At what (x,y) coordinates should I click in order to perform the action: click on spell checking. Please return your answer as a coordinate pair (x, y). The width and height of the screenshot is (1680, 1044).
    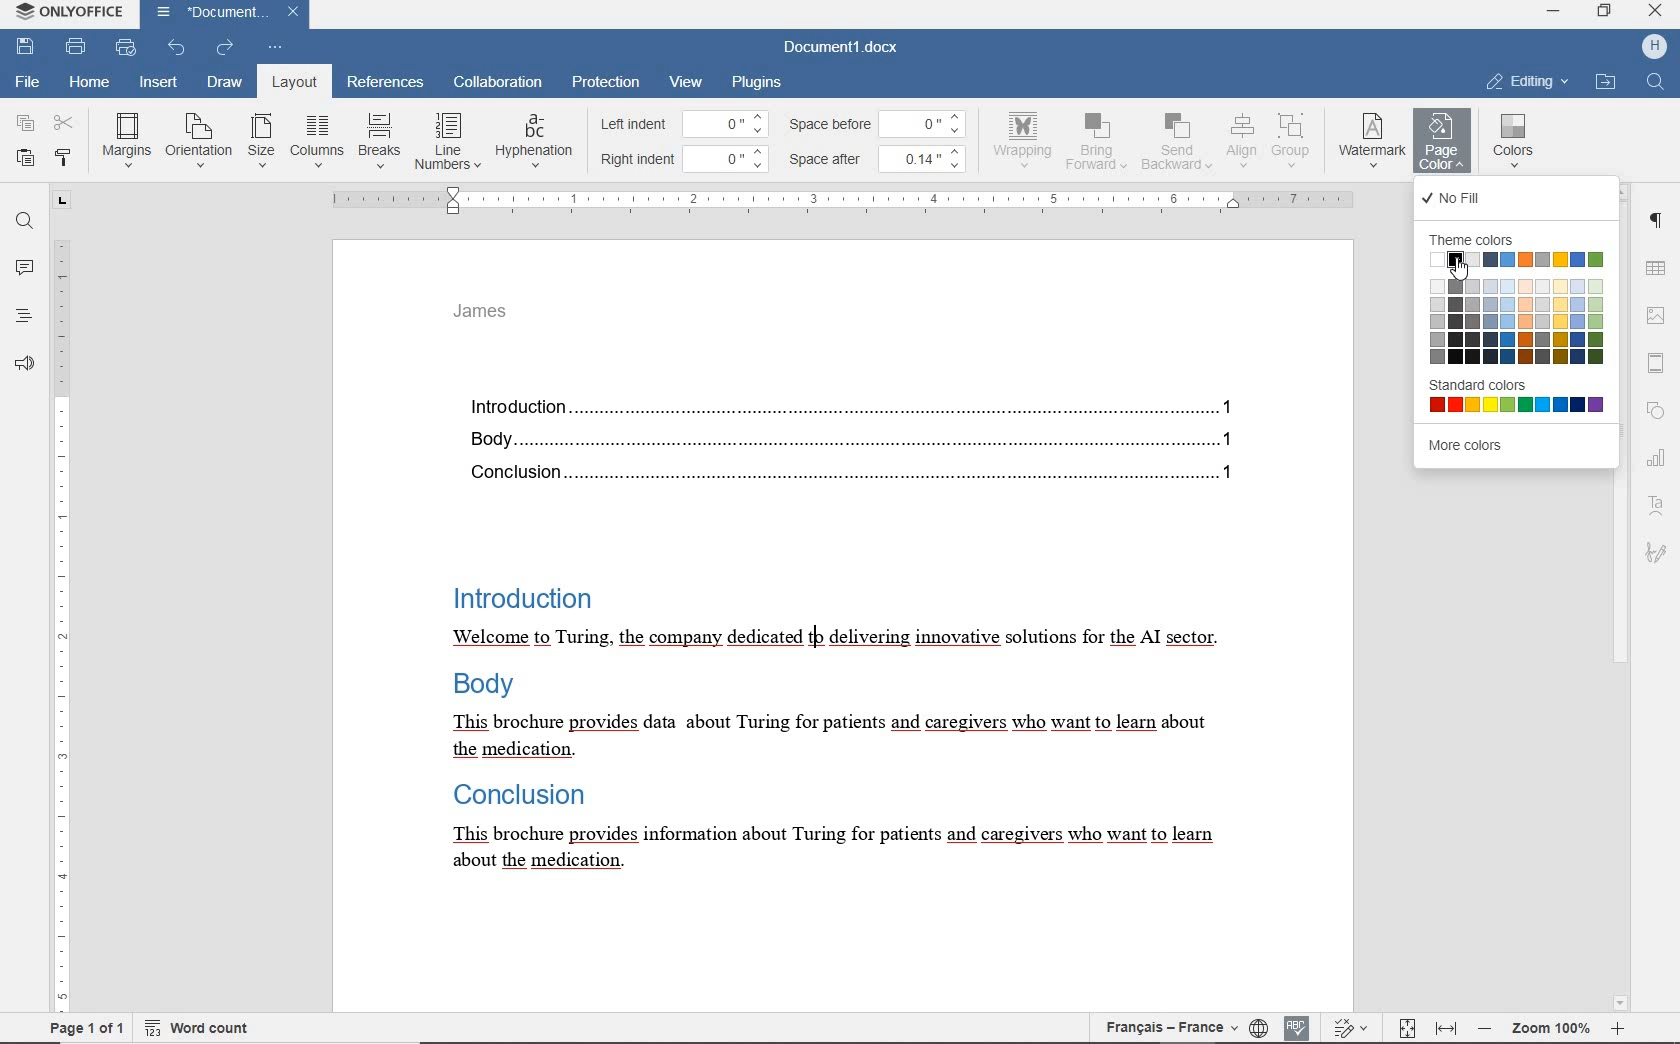
    Looking at the image, I should click on (1296, 1023).